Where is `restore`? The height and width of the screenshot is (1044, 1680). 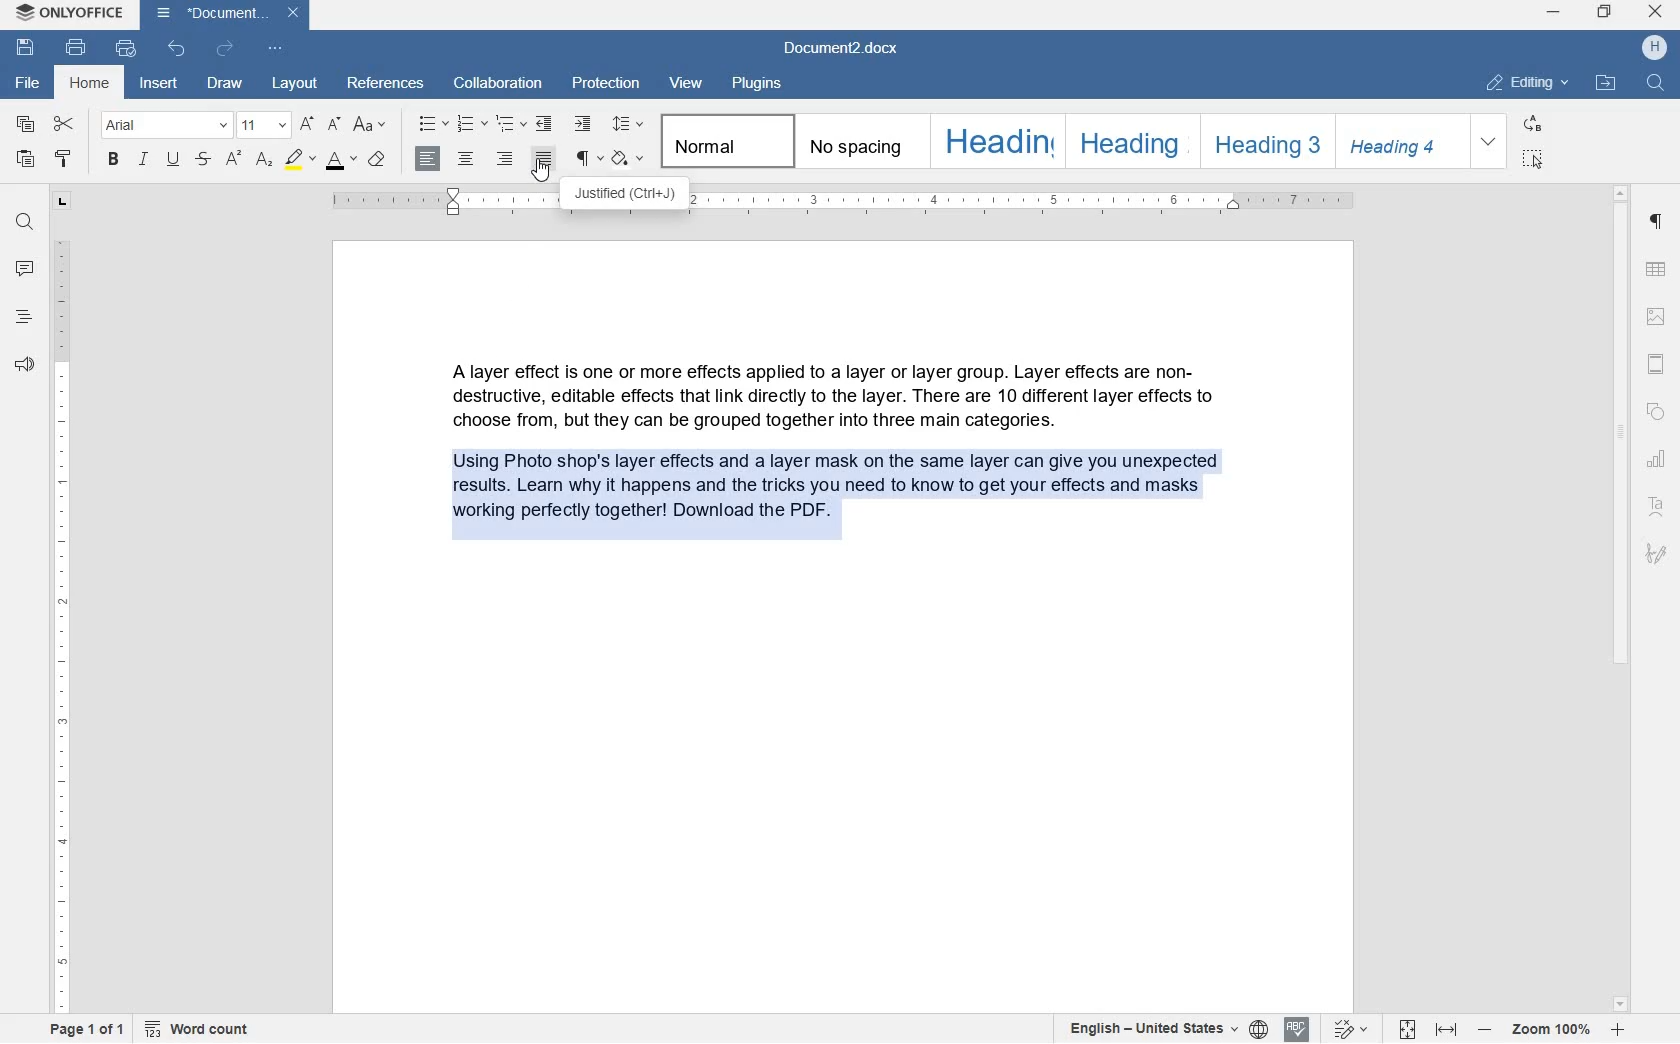 restore is located at coordinates (1603, 13).